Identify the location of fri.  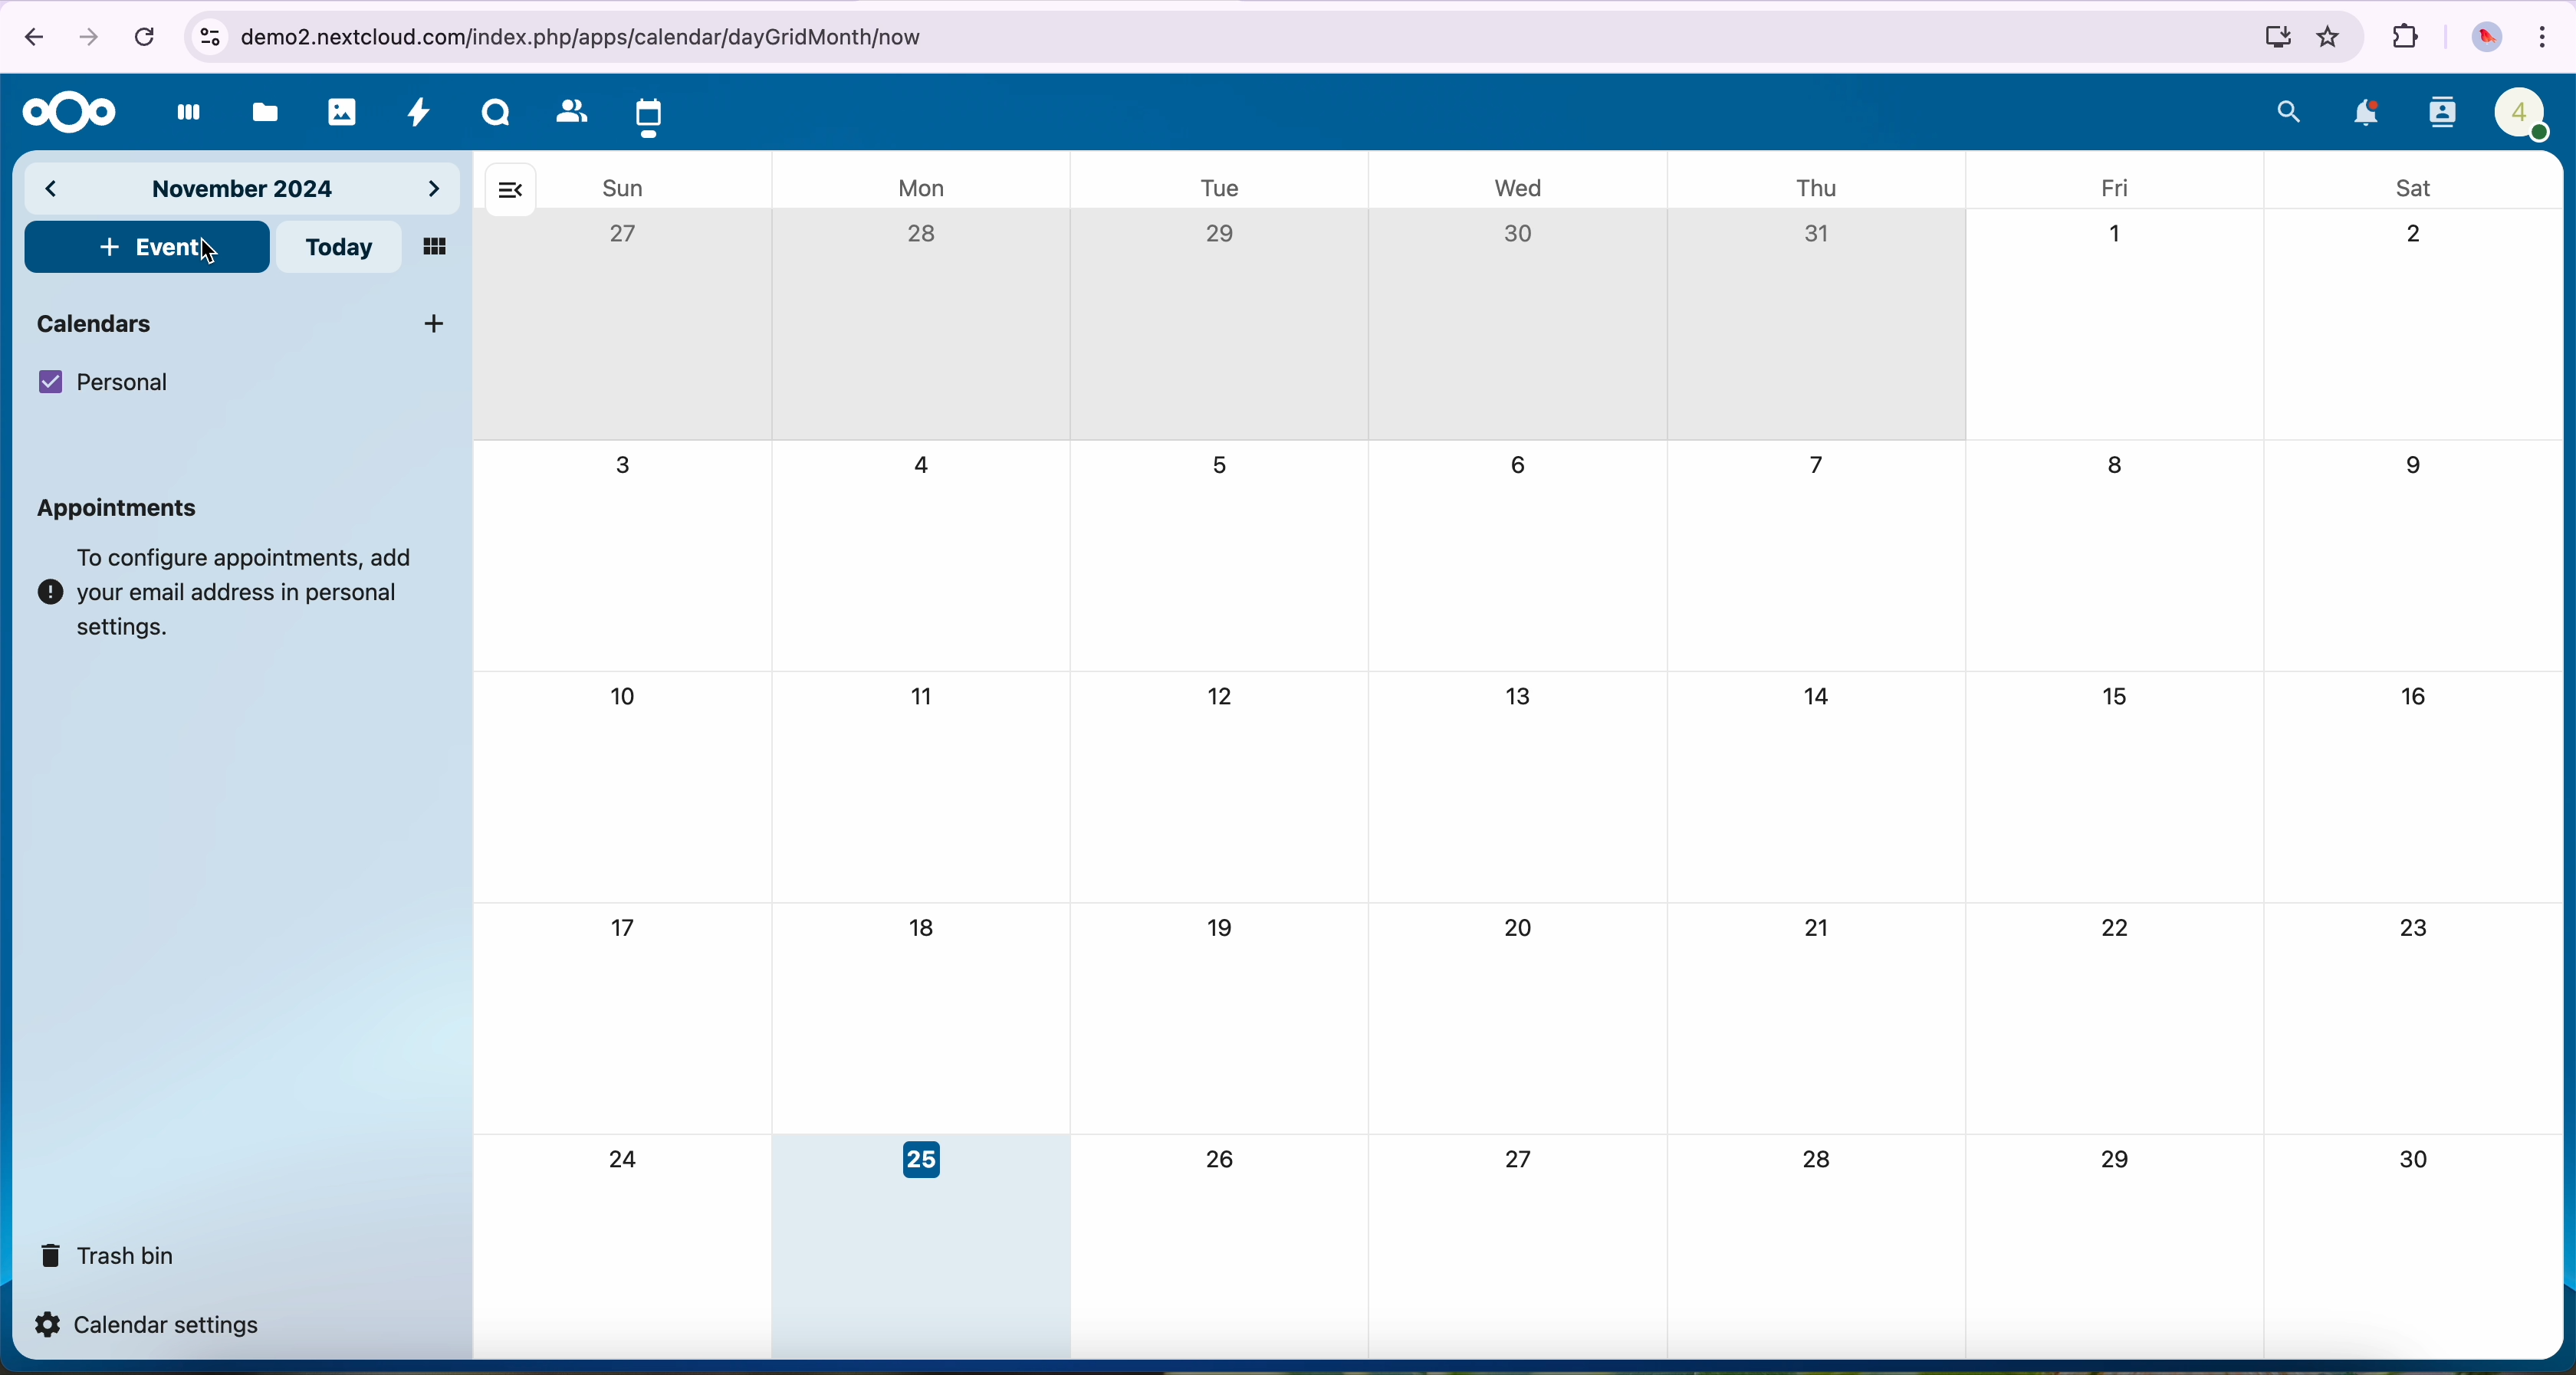
(2109, 184).